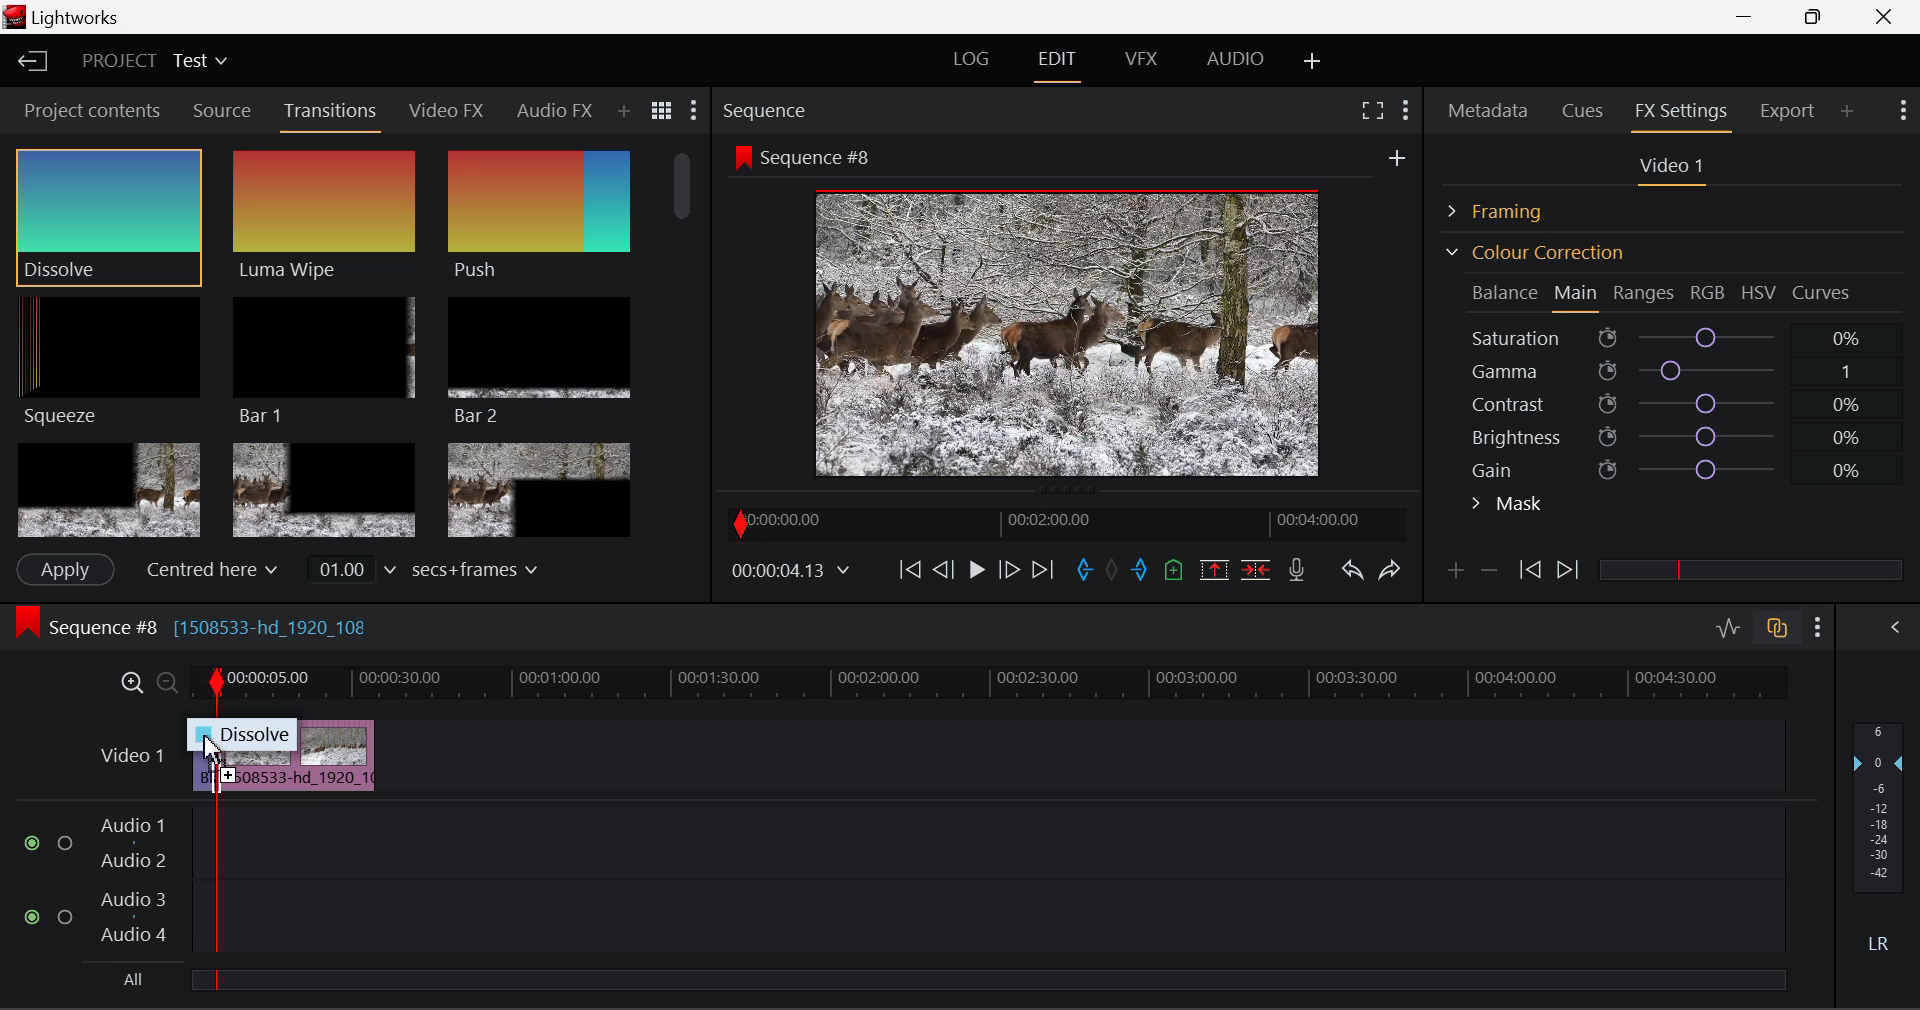 The image size is (1920, 1010). I want to click on Mark Cue, so click(1172, 571).